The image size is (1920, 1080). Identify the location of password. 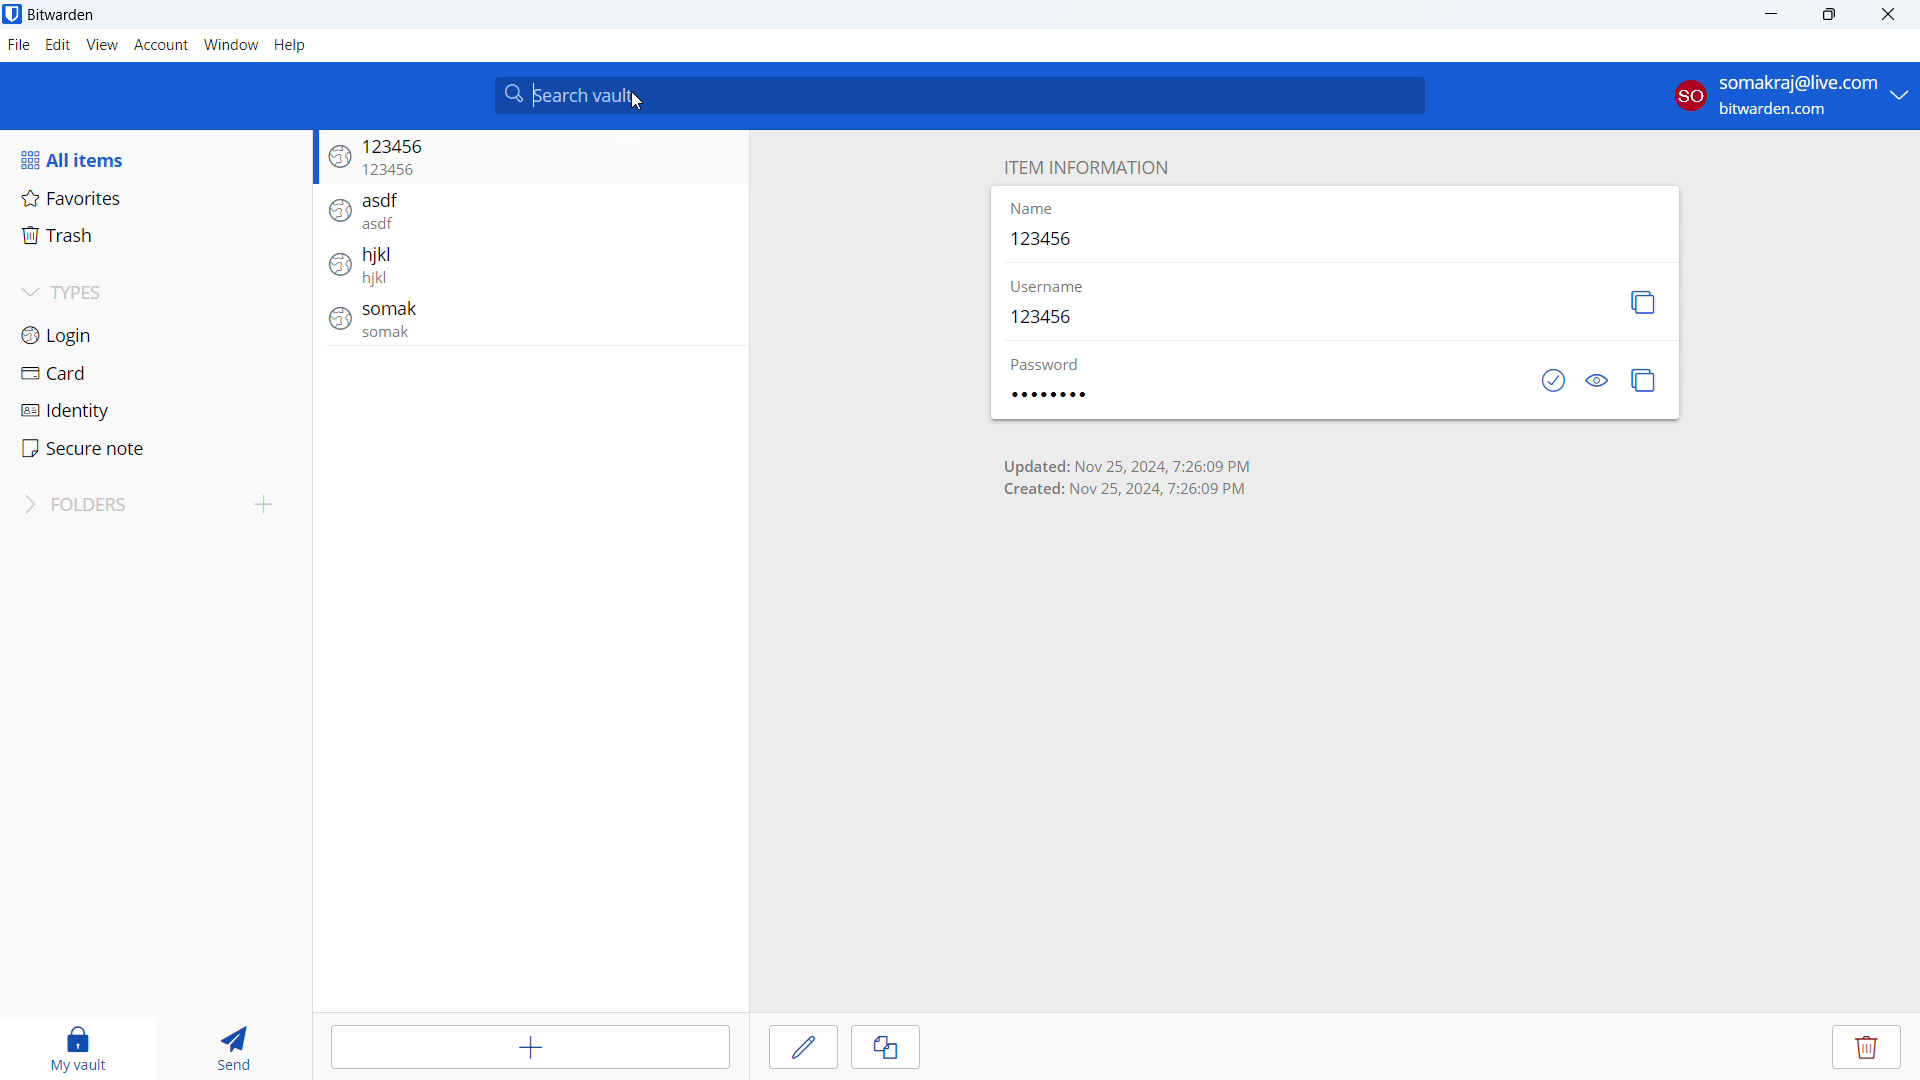
(1064, 393).